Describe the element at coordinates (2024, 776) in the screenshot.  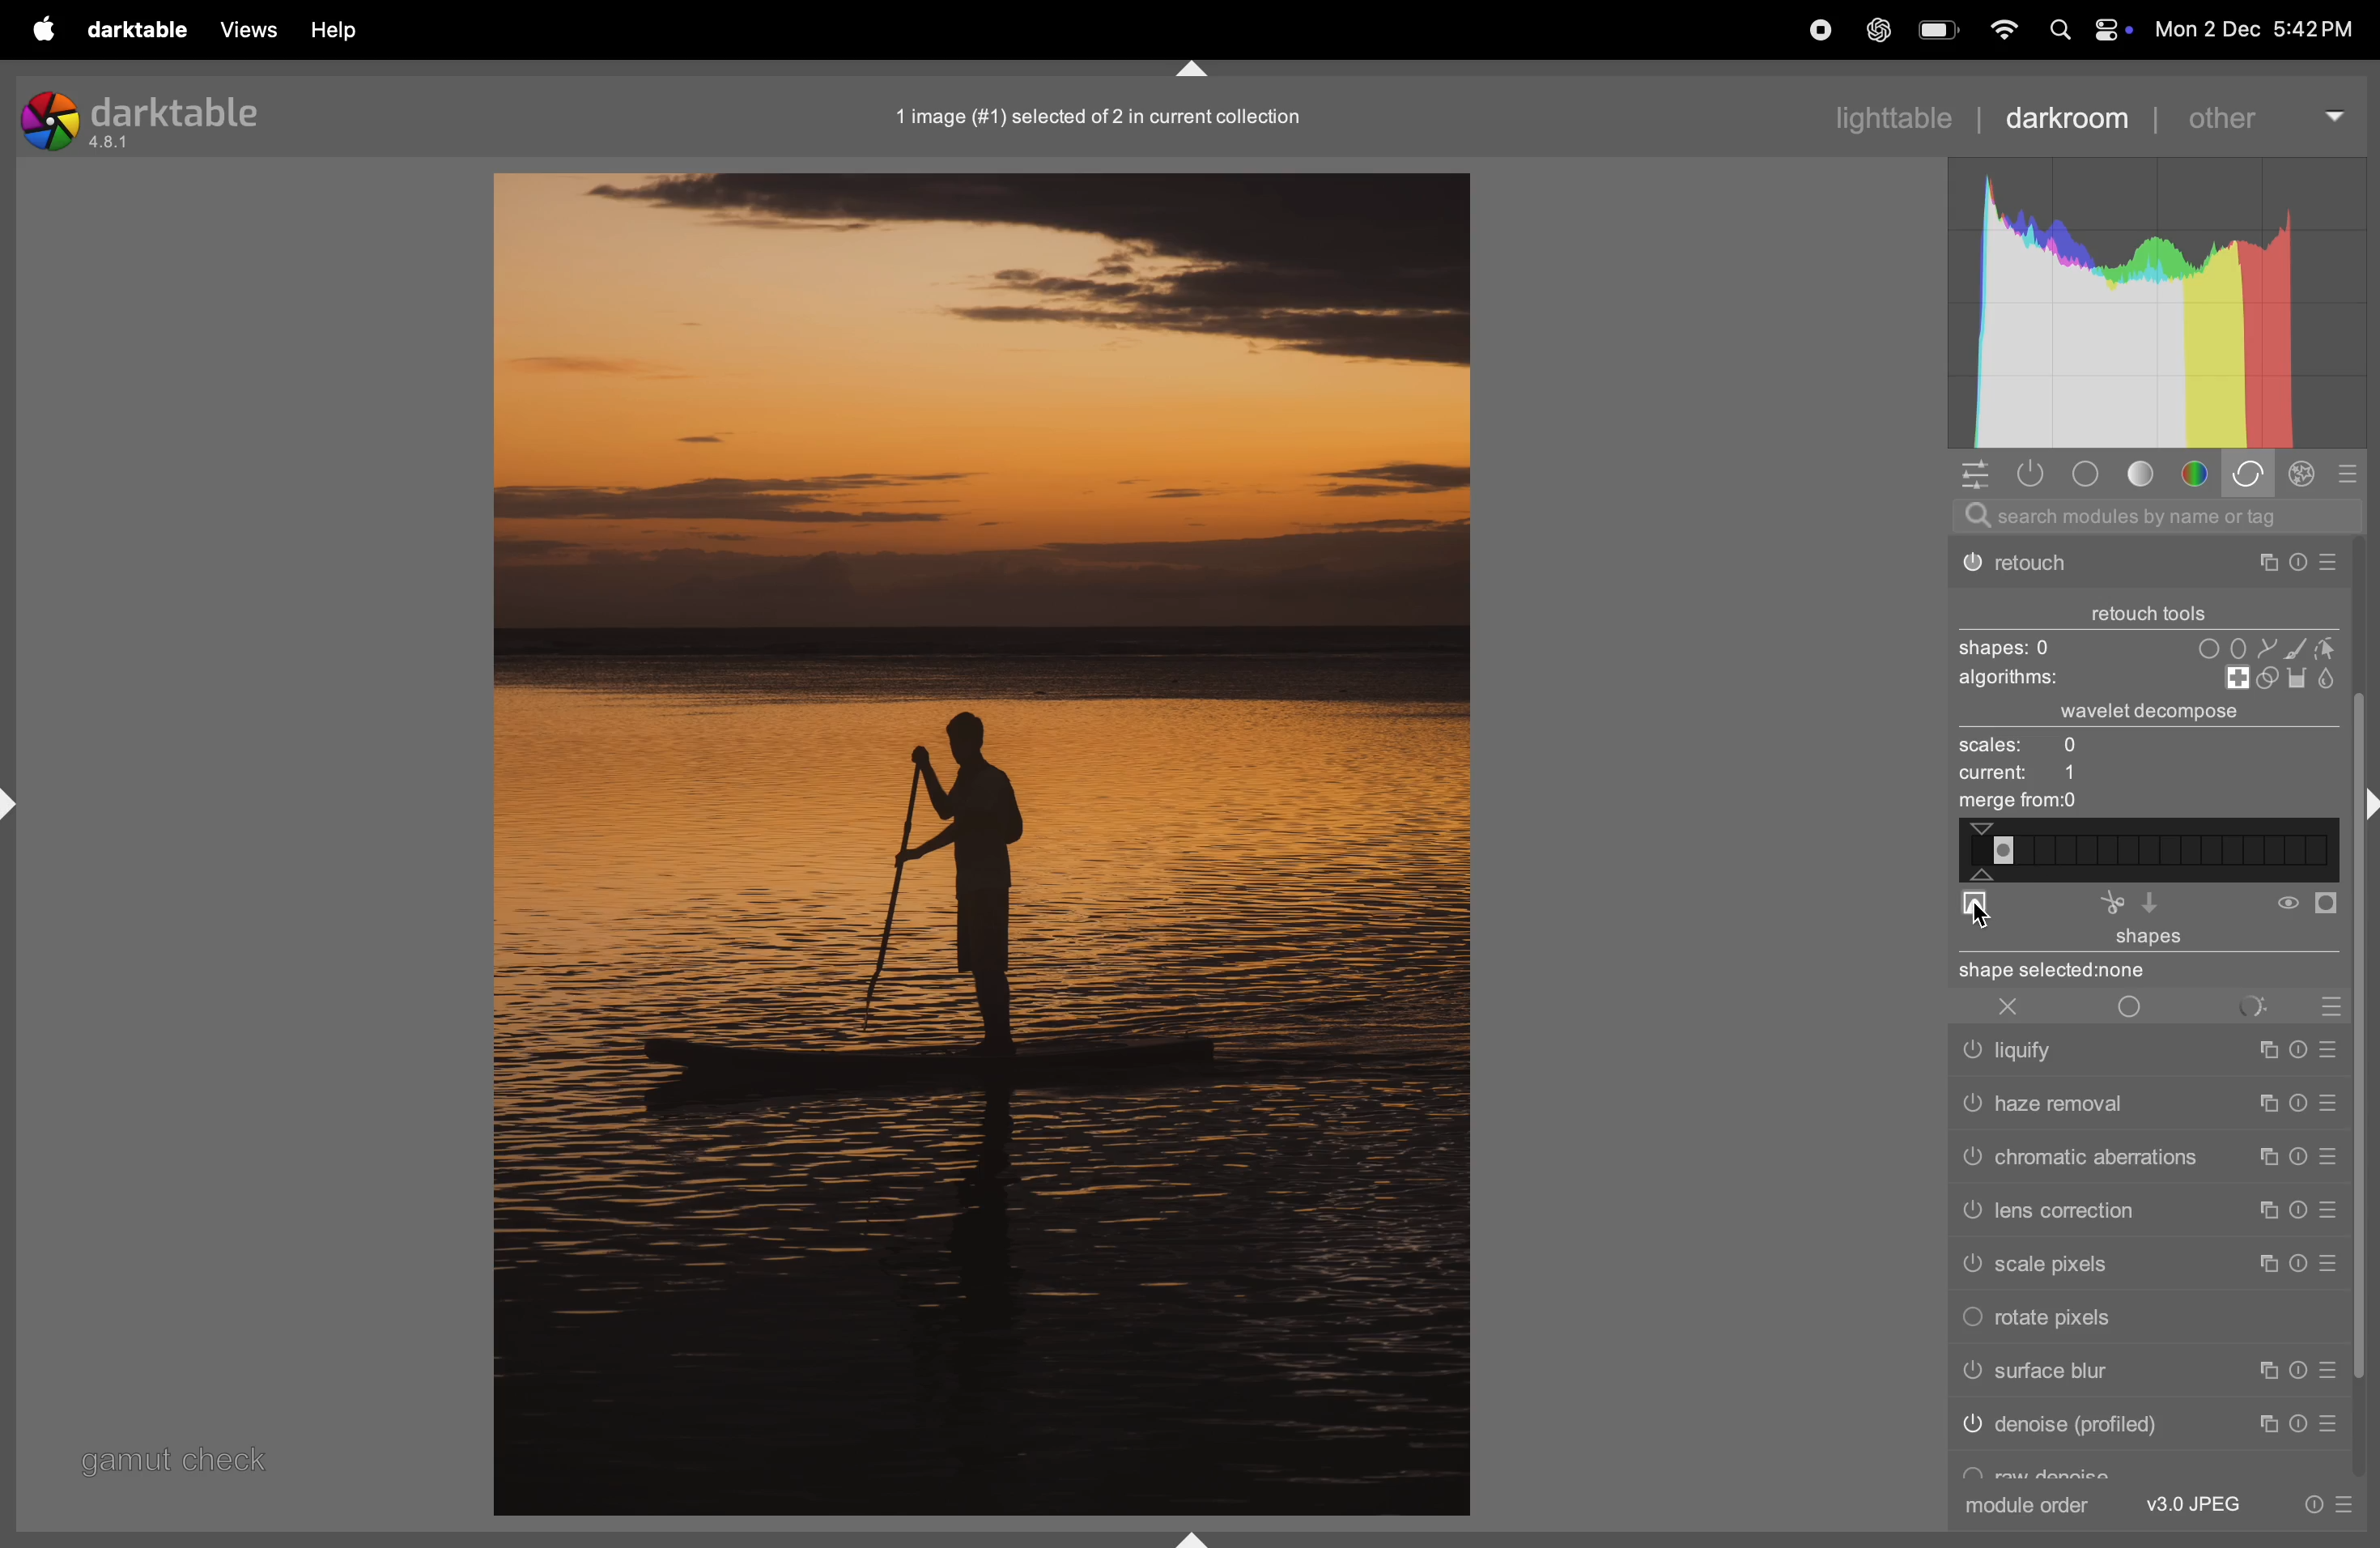
I see `current` at that location.